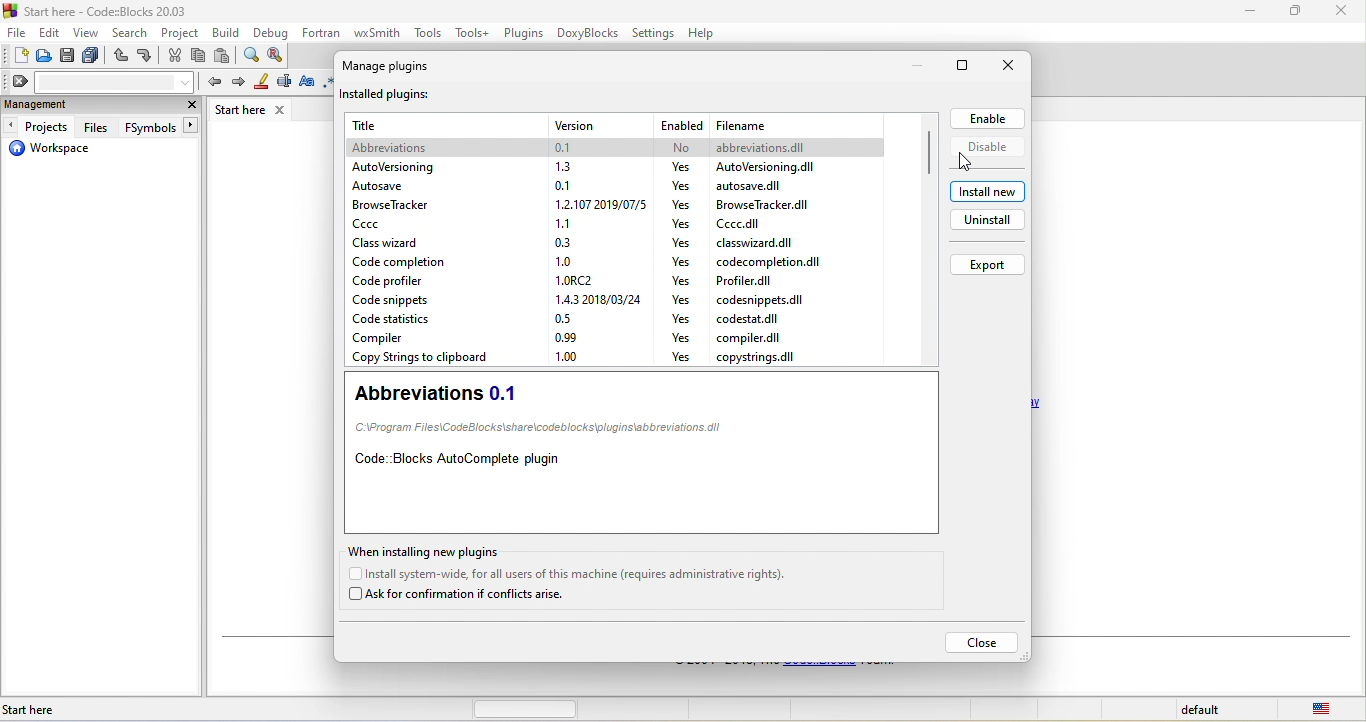 This screenshot has height=722, width=1366. What do you see at coordinates (680, 356) in the screenshot?
I see `yes` at bounding box center [680, 356].